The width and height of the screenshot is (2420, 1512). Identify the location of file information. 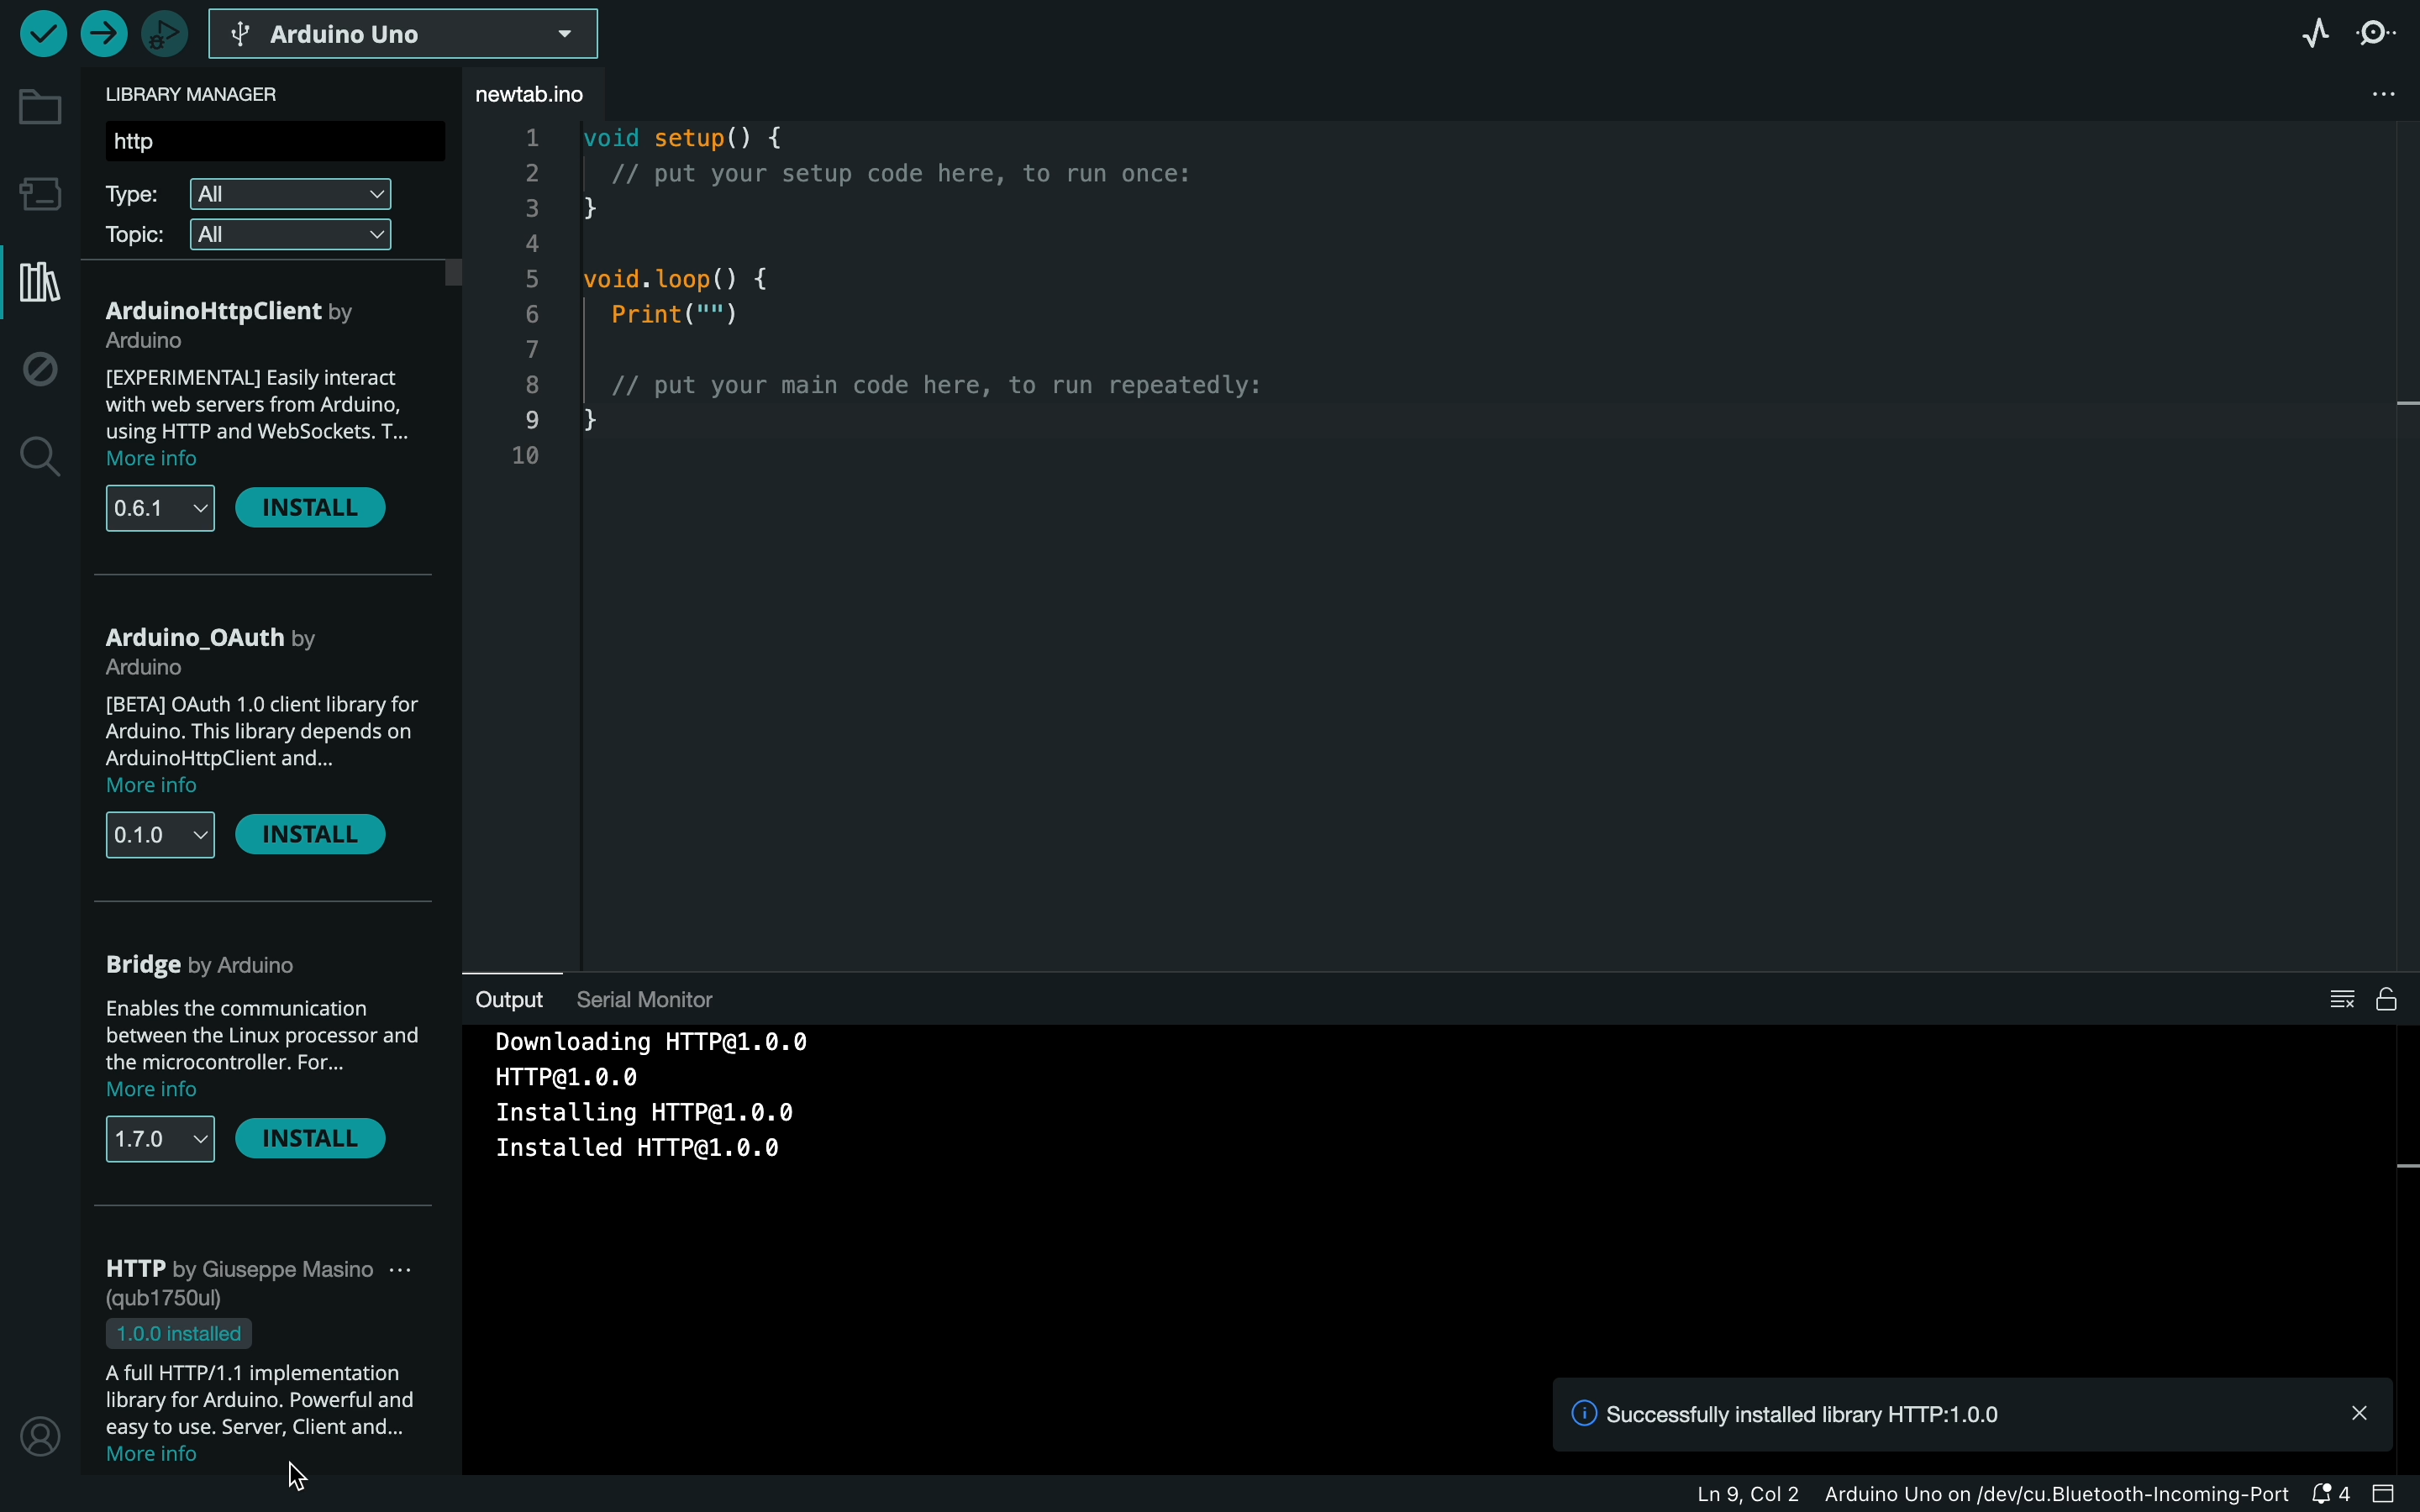
(1958, 1486).